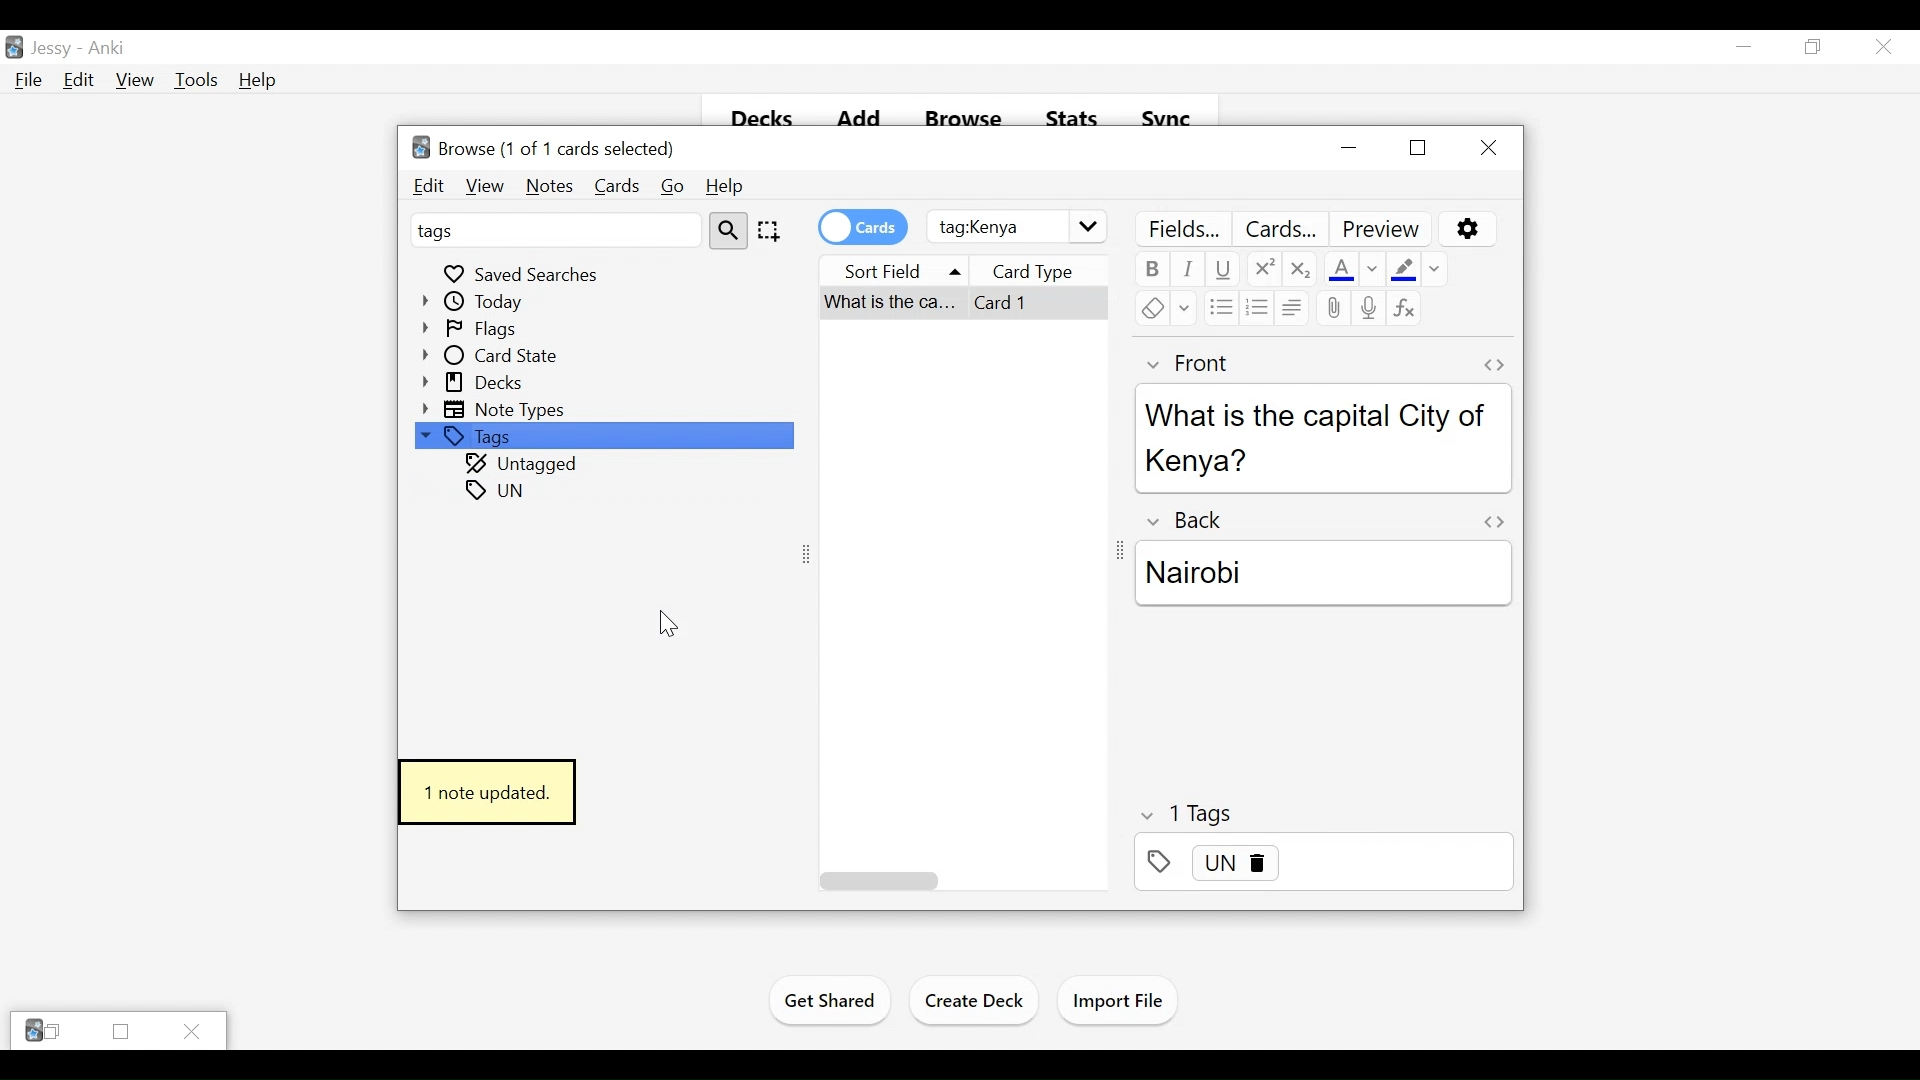 This screenshot has height=1080, width=1920. I want to click on Anki Restore tabs, so click(43, 1031).